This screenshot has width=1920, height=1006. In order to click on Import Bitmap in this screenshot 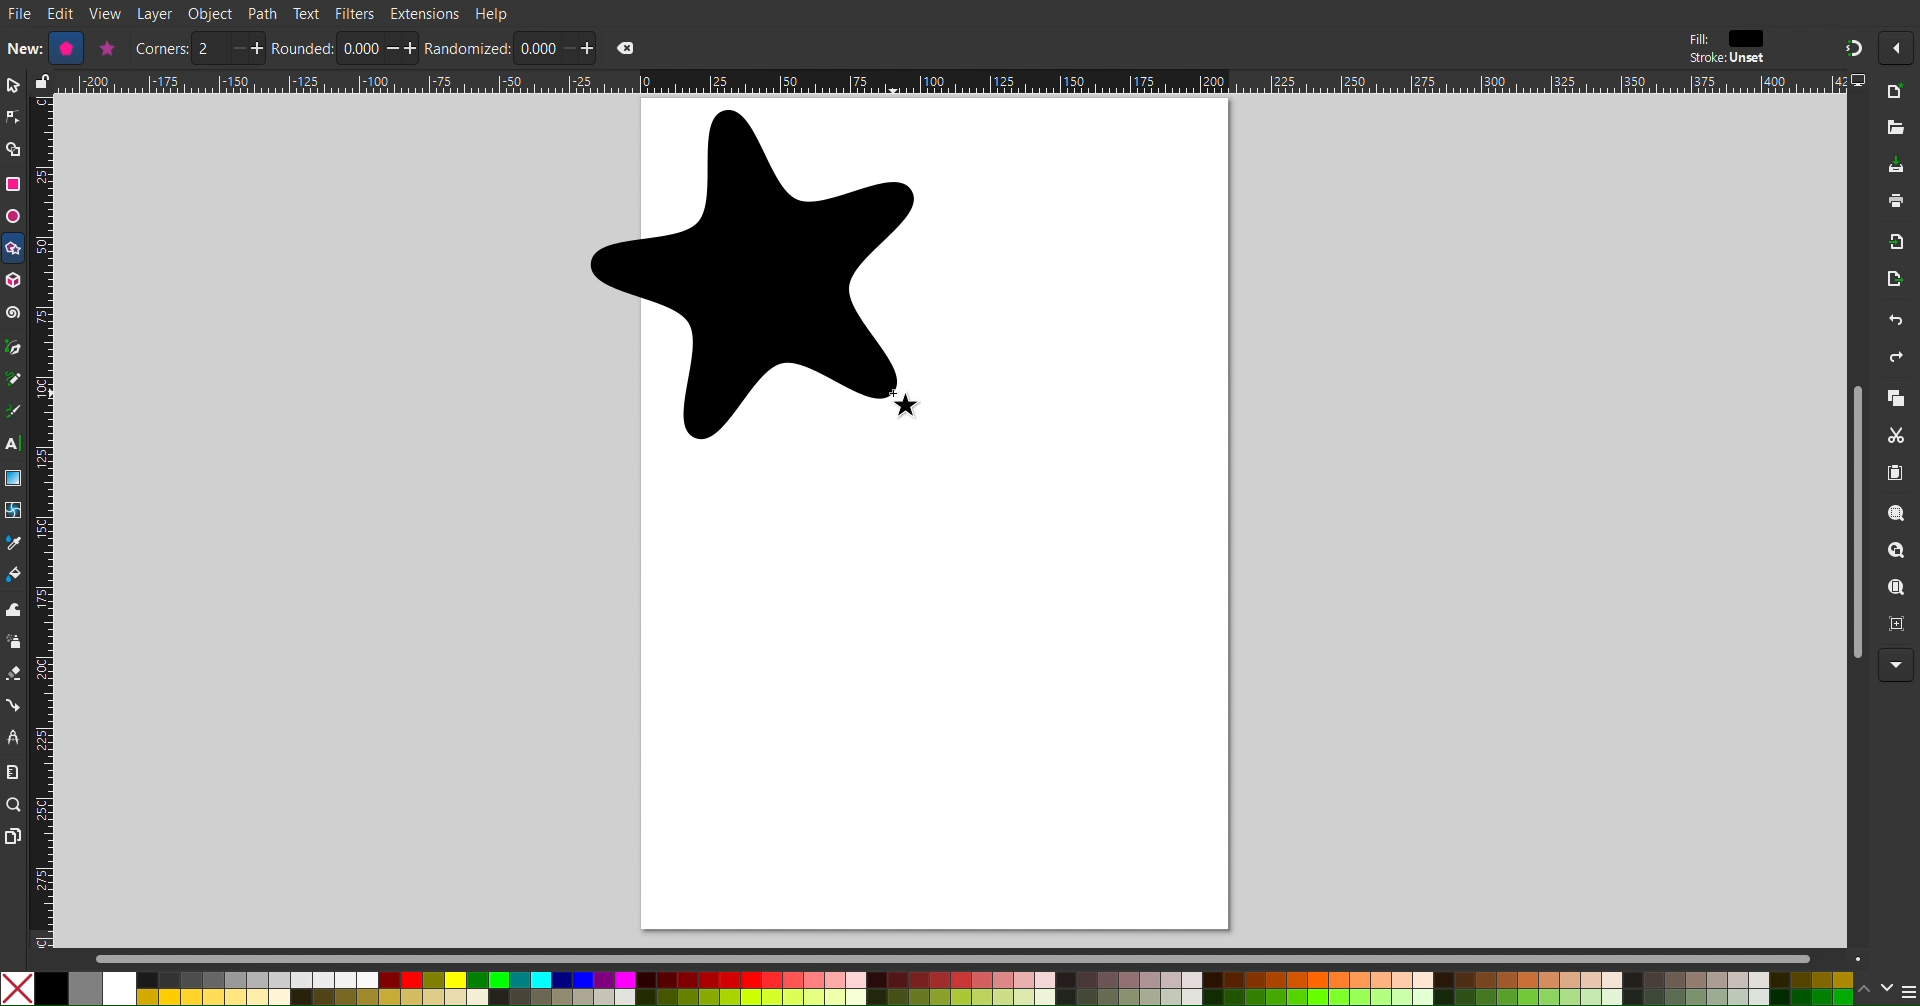, I will do `click(1897, 246)`.